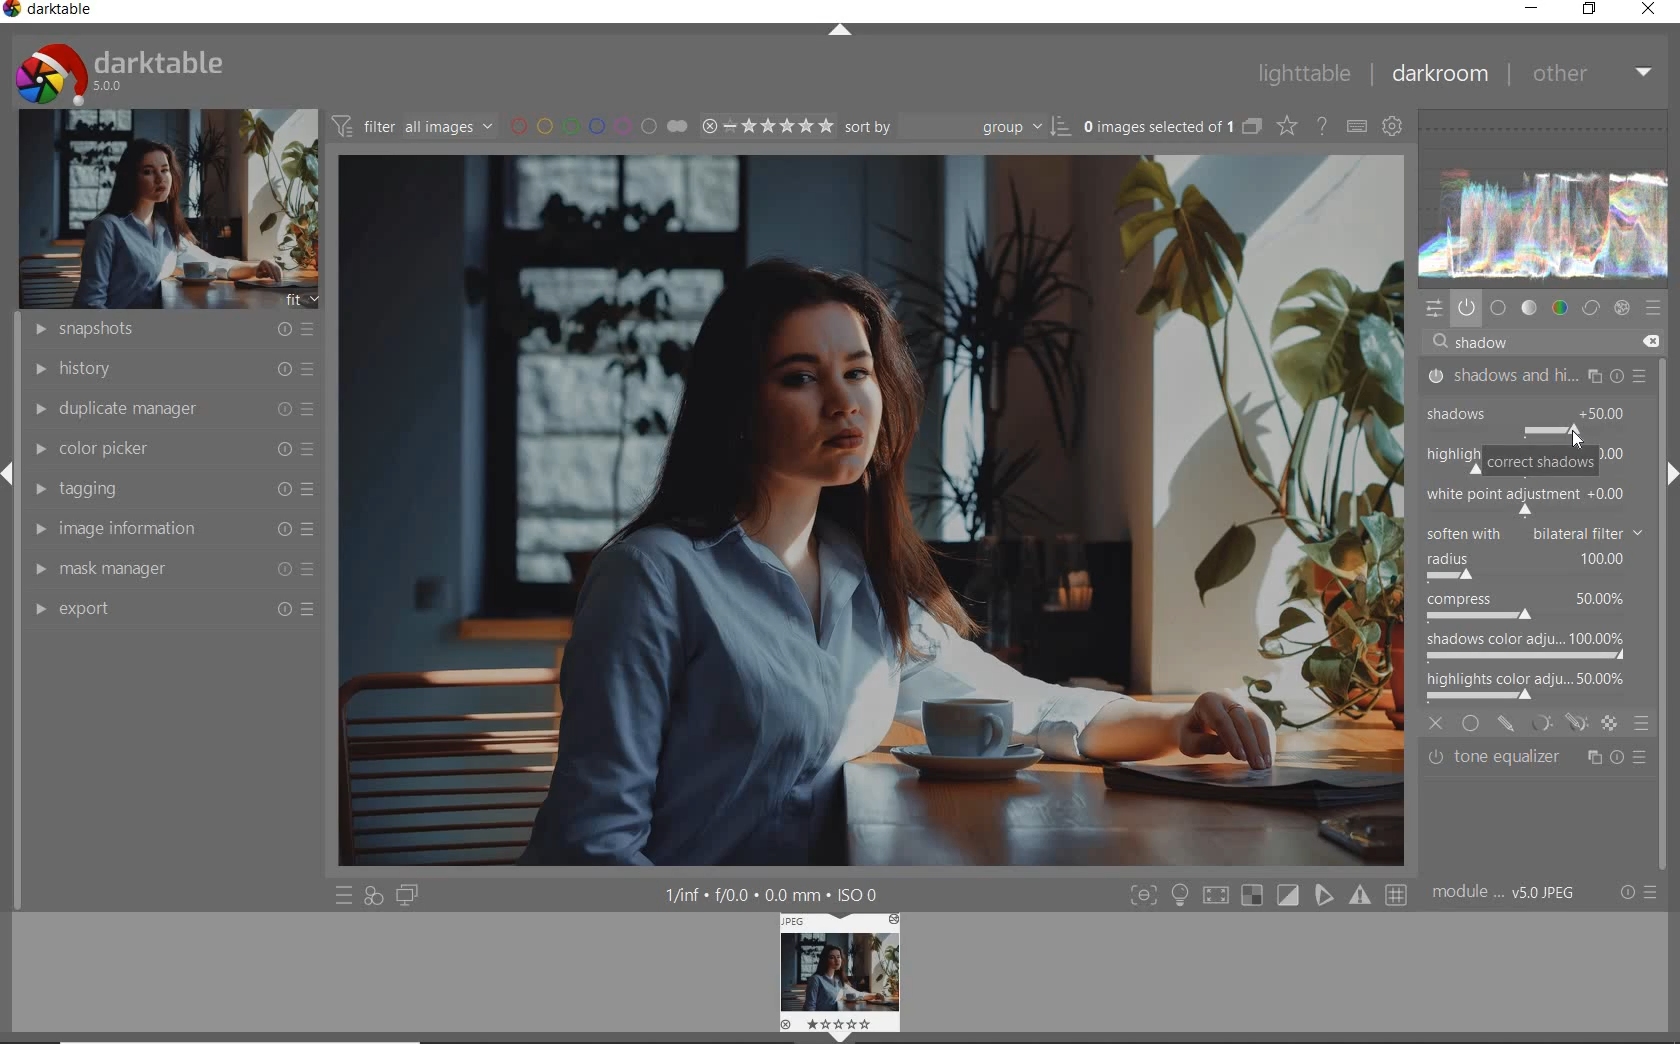  What do you see at coordinates (171, 609) in the screenshot?
I see `export` at bounding box center [171, 609].